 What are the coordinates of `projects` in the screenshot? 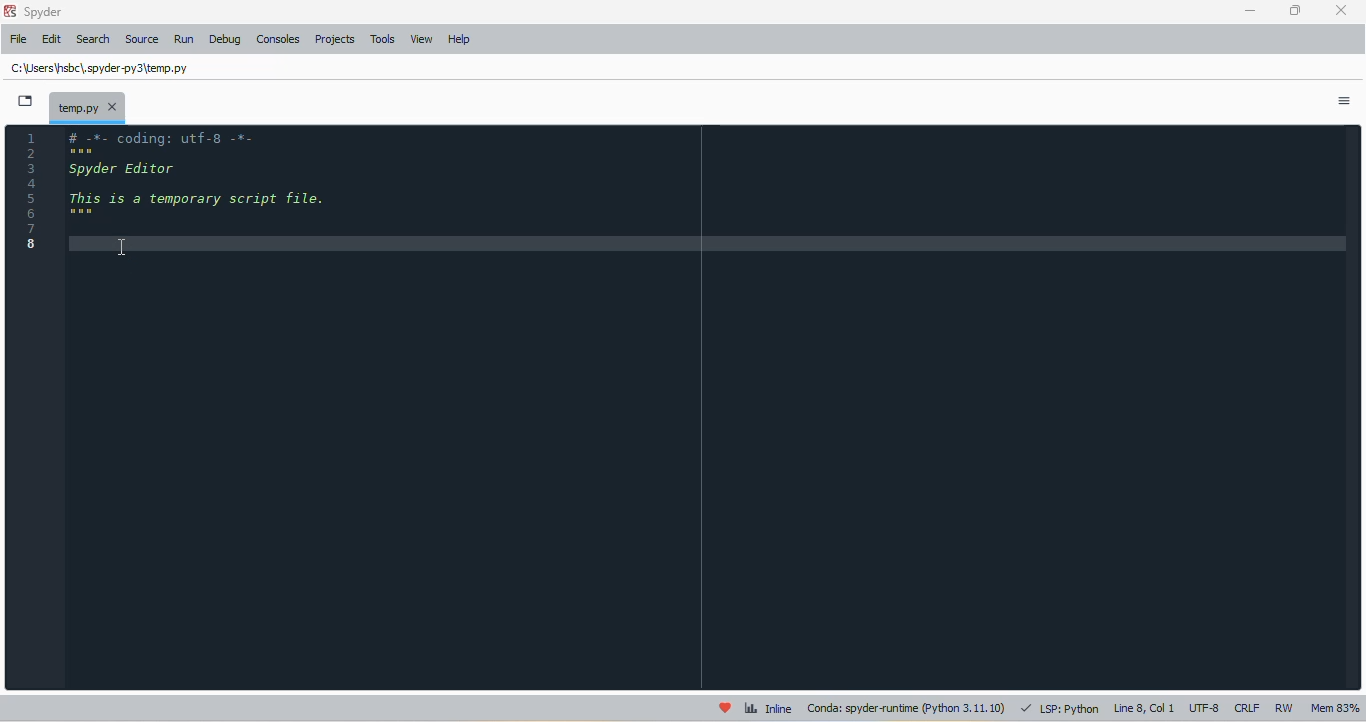 It's located at (335, 39).